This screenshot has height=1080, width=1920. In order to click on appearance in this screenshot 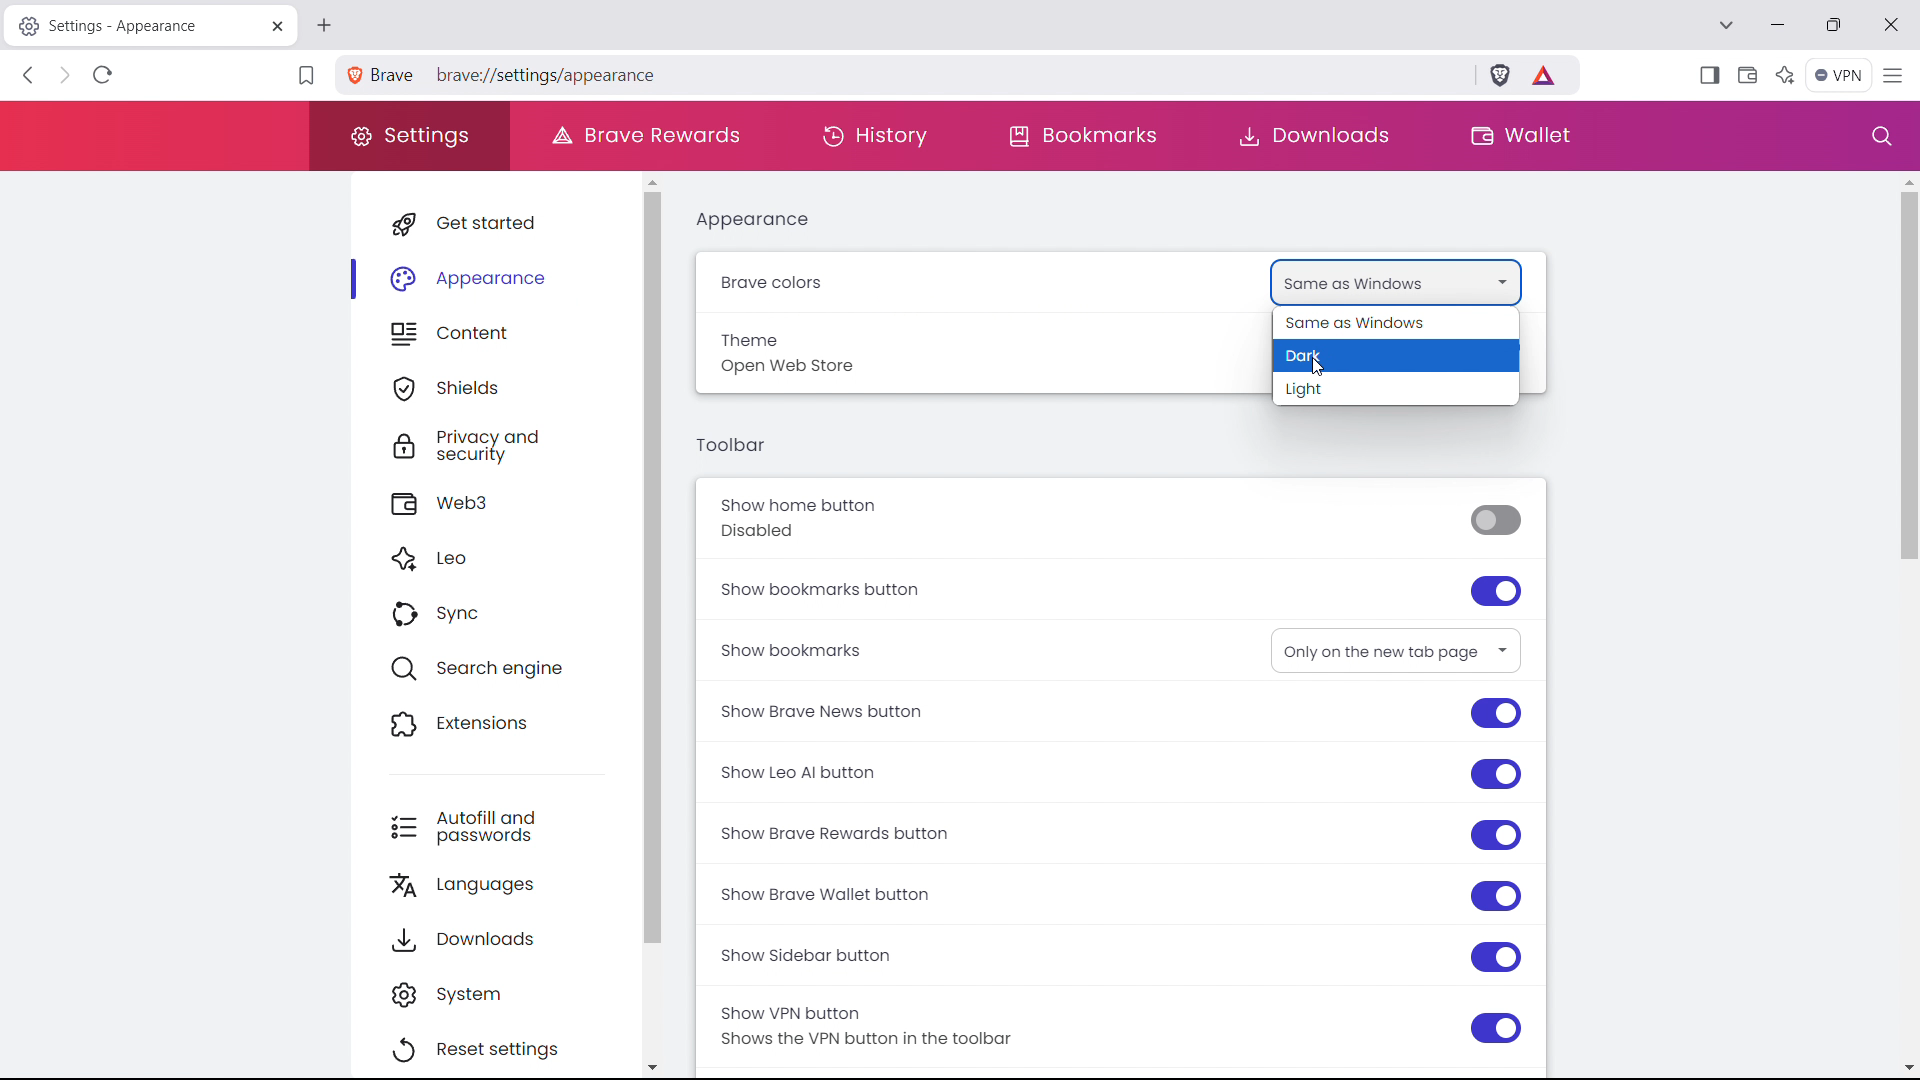, I will do `click(753, 221)`.